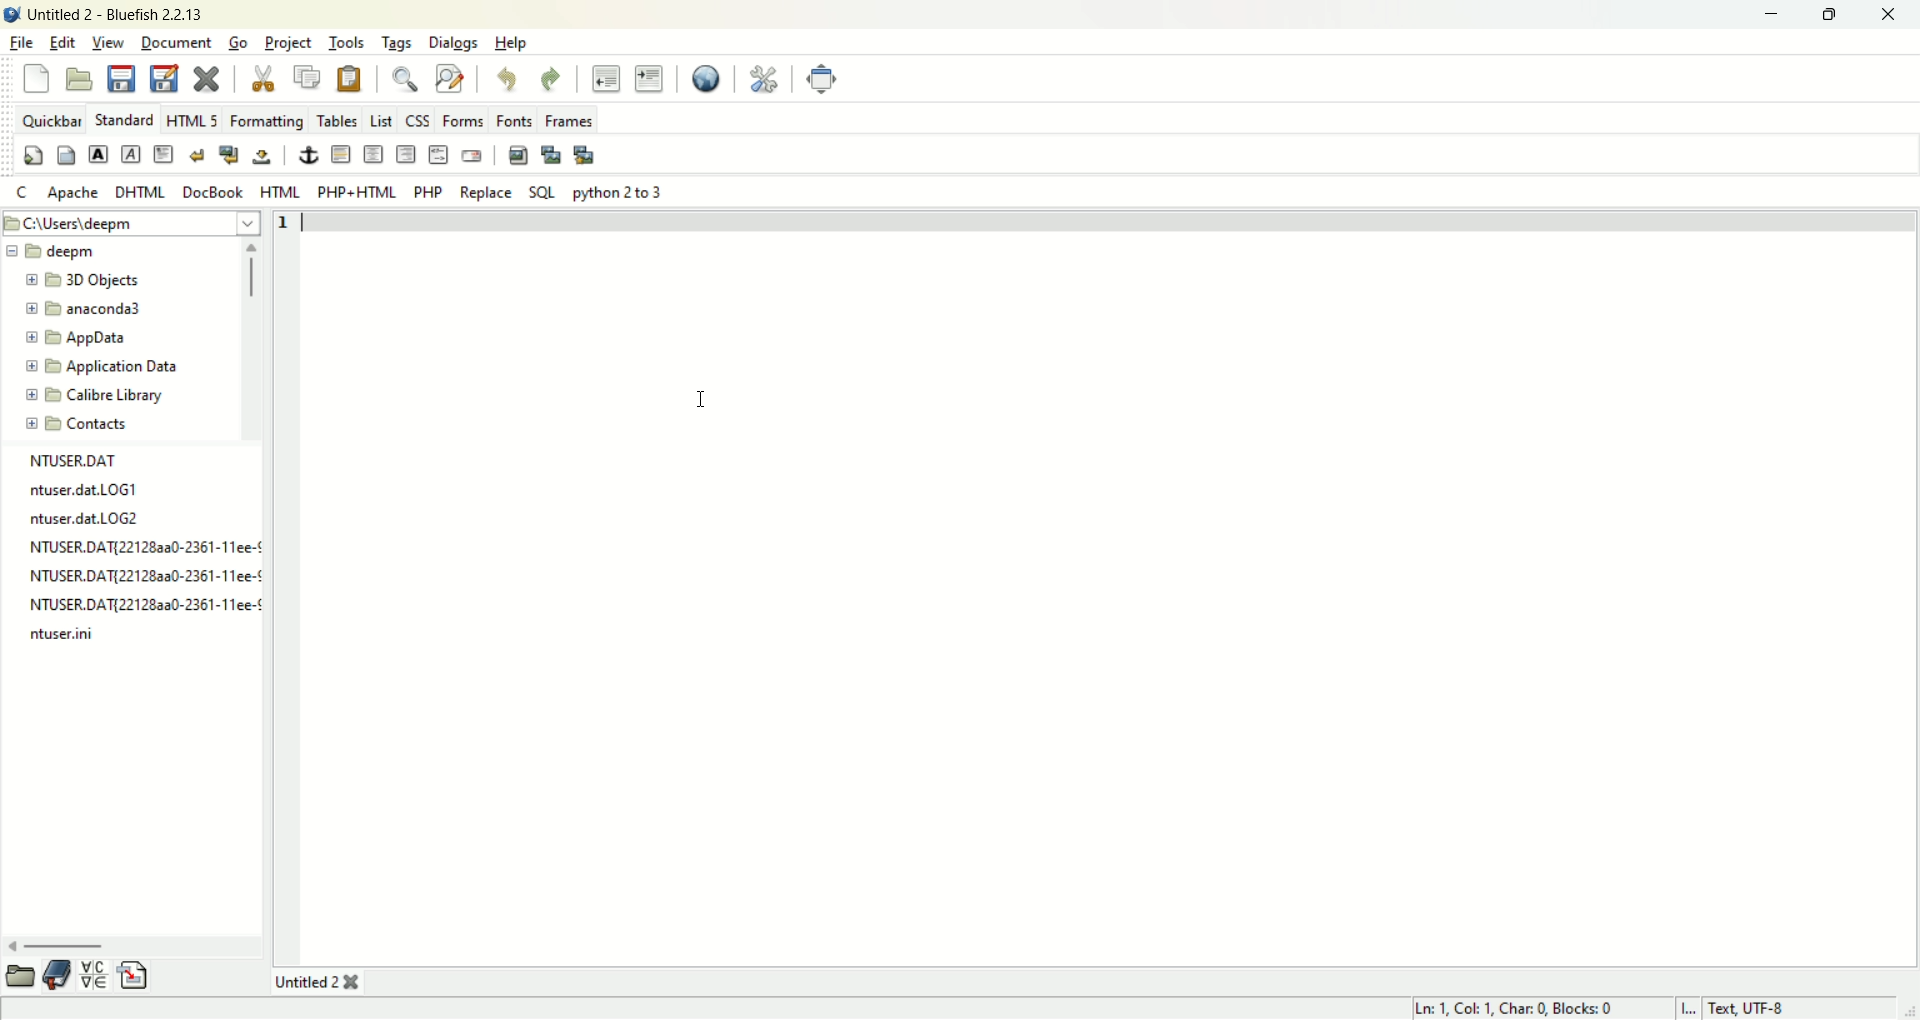 This screenshot has width=1920, height=1020. I want to click on anchor, so click(306, 155).